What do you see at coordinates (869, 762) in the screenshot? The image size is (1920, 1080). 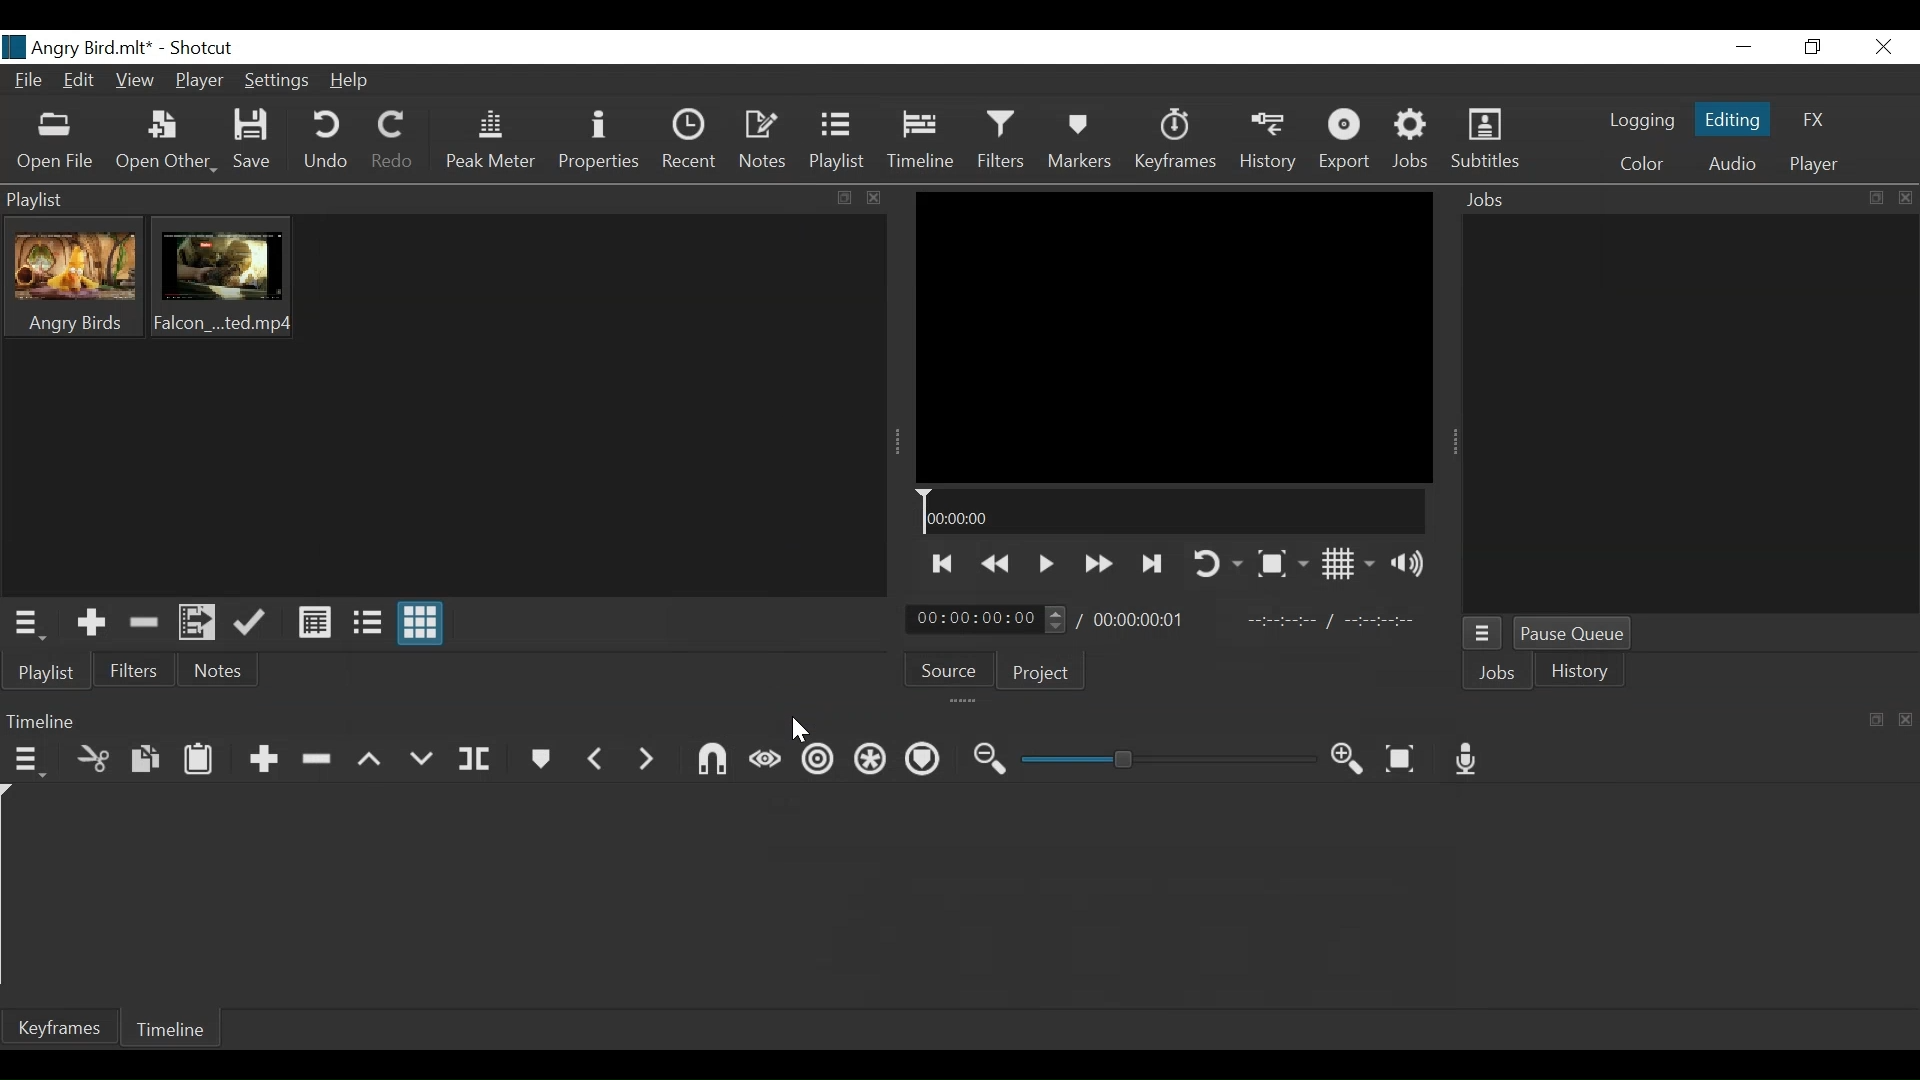 I see `Ripple all tracks` at bounding box center [869, 762].